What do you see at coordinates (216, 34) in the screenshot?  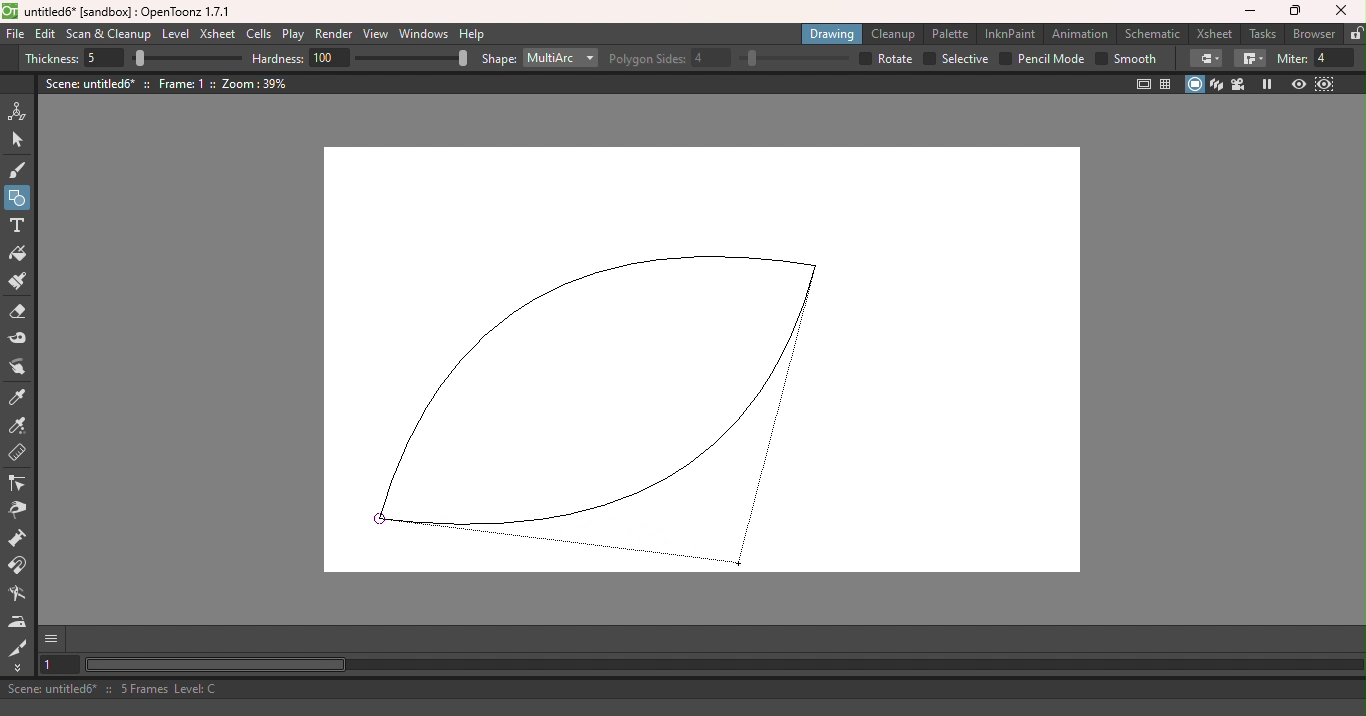 I see `Xsheet` at bounding box center [216, 34].